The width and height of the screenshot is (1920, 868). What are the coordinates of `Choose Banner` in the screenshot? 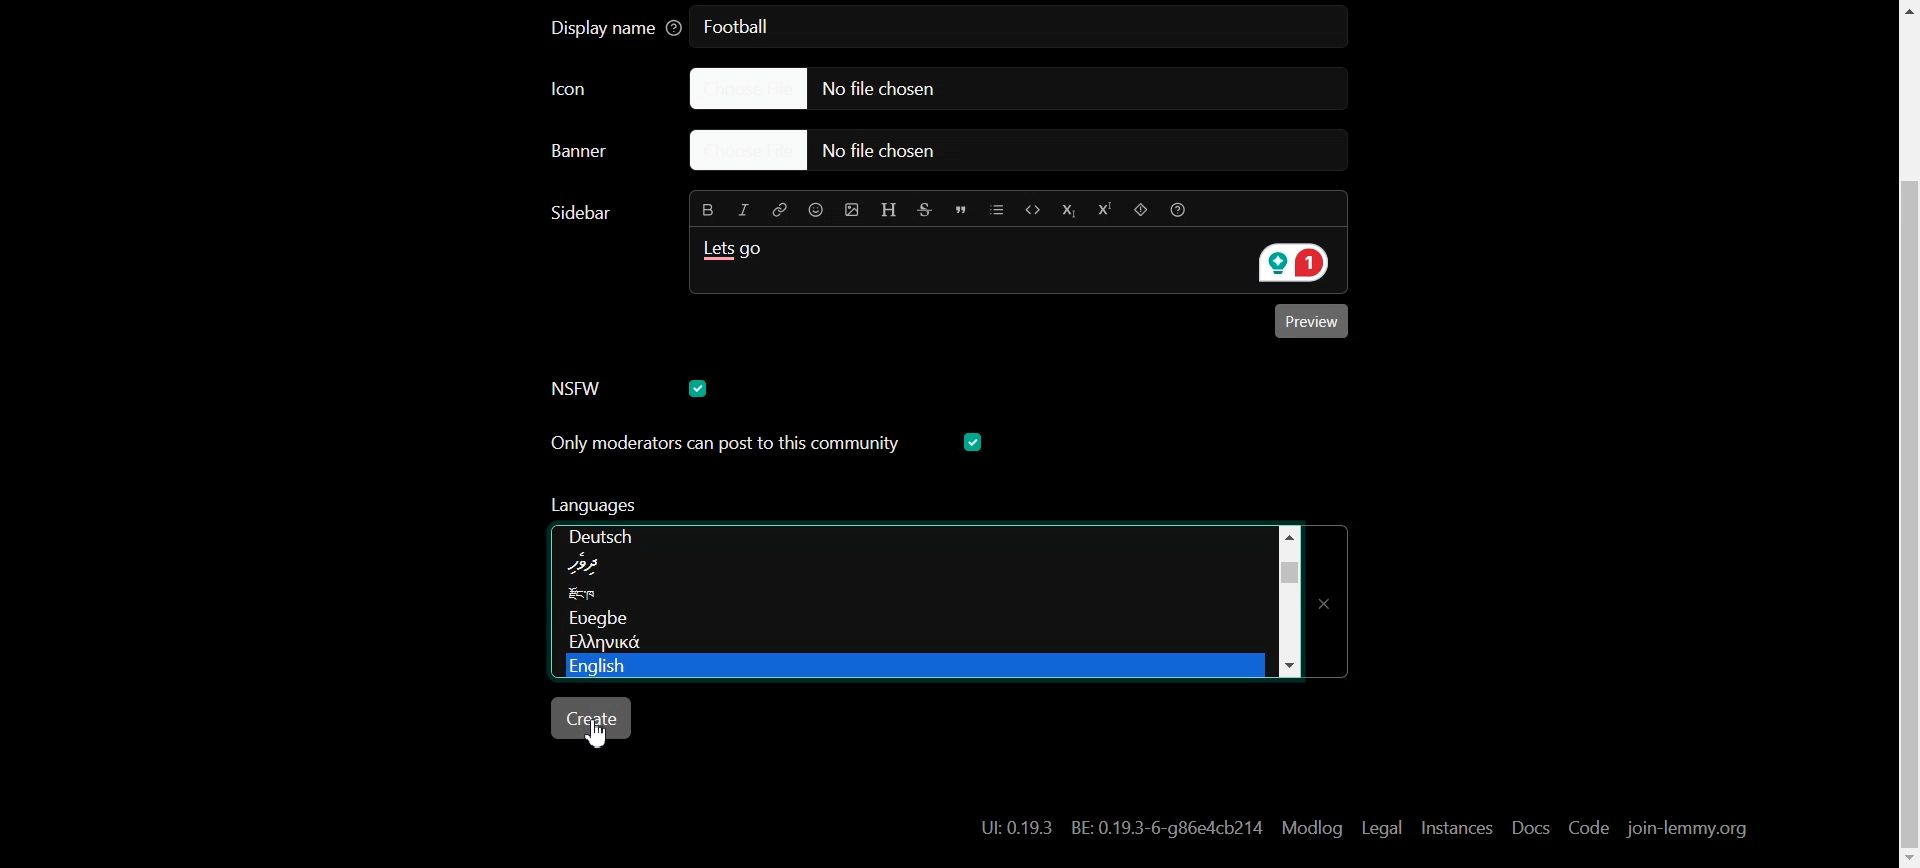 It's located at (603, 156).